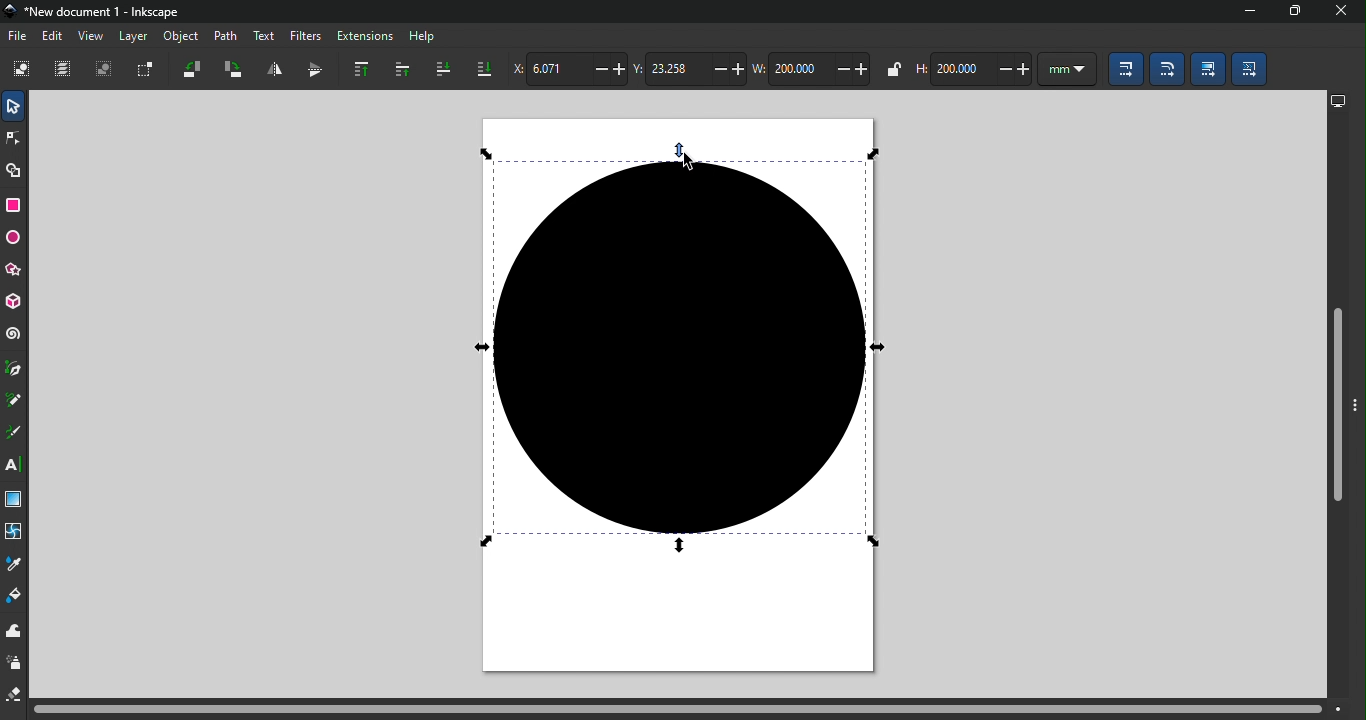  What do you see at coordinates (444, 70) in the screenshot?
I see `lower selection one step` at bounding box center [444, 70].